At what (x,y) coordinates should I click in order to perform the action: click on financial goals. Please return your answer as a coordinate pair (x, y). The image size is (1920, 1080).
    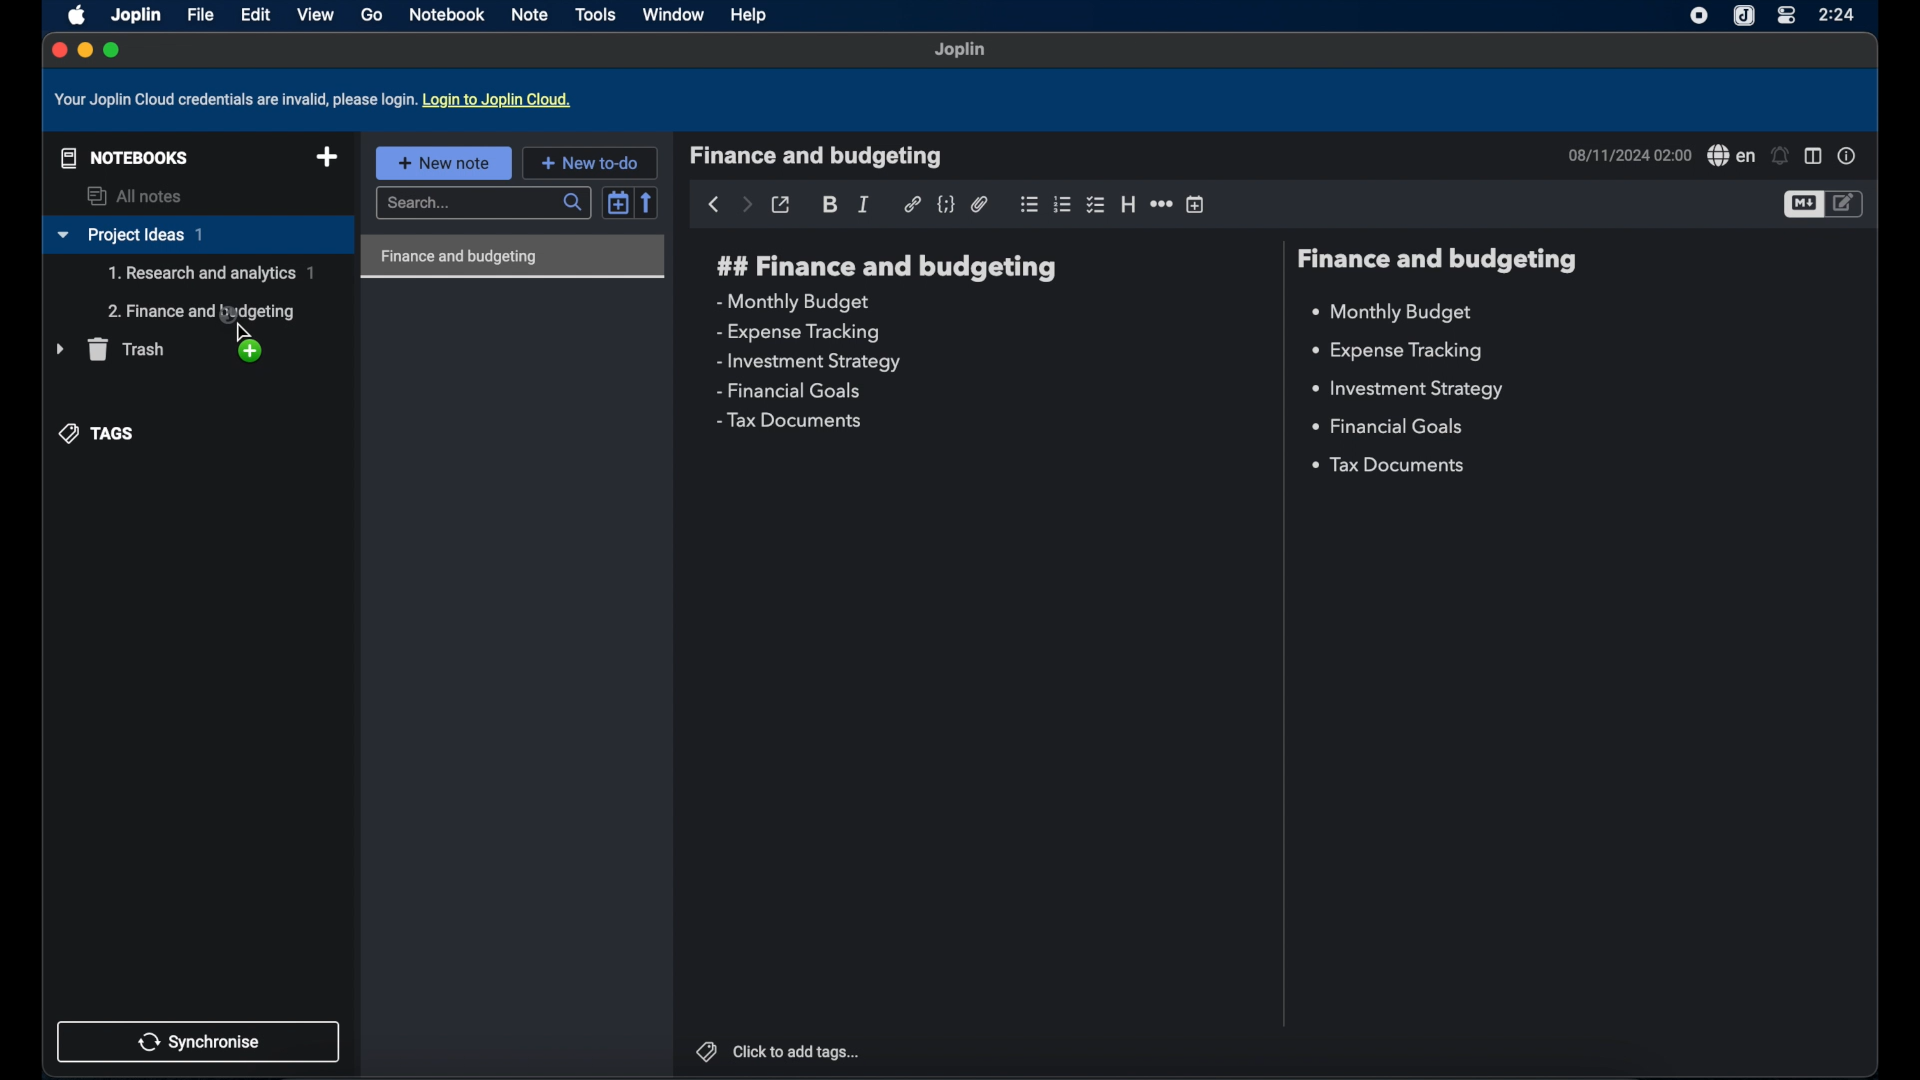
    Looking at the image, I should click on (788, 392).